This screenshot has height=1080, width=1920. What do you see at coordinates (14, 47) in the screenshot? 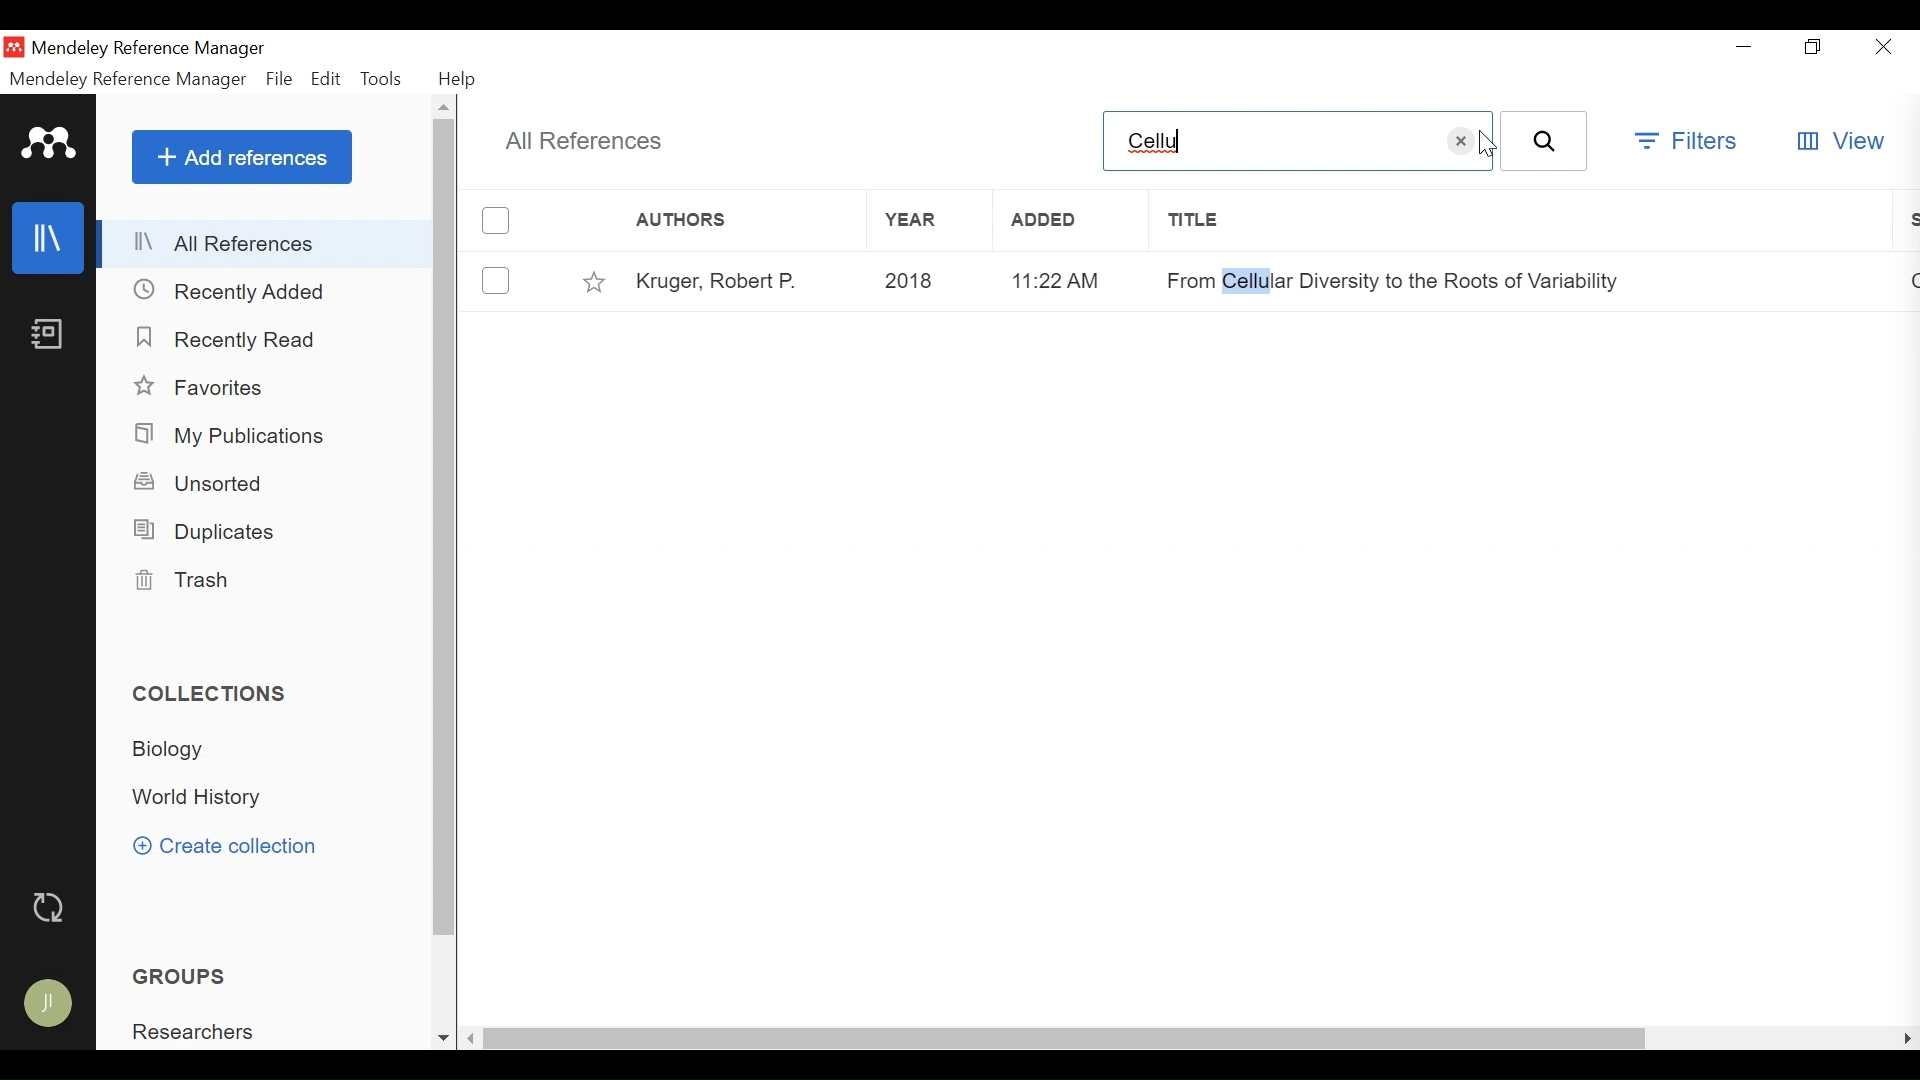
I see `Mendeley Desktop Icon` at bounding box center [14, 47].